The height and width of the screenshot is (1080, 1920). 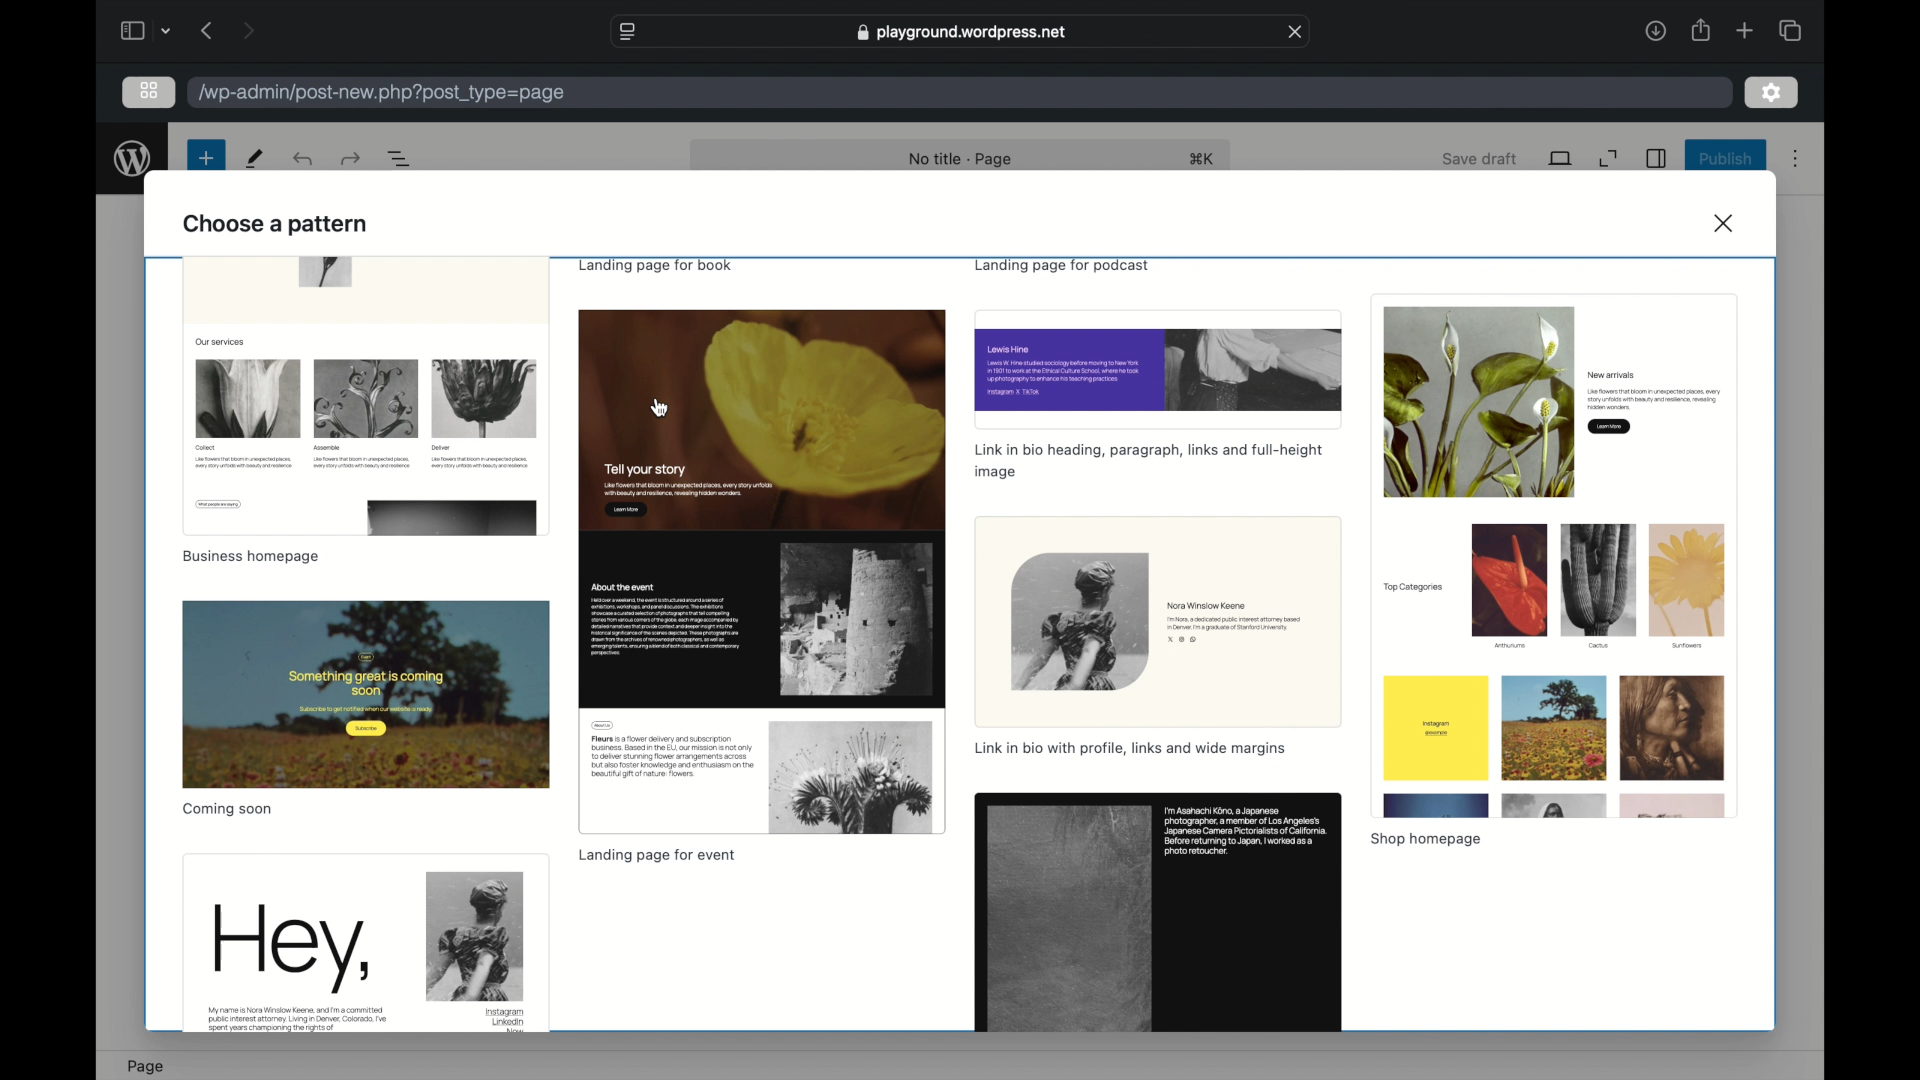 What do you see at coordinates (1150, 462) in the screenshot?
I see `link in bio heading, paragraph, links and full-height image` at bounding box center [1150, 462].